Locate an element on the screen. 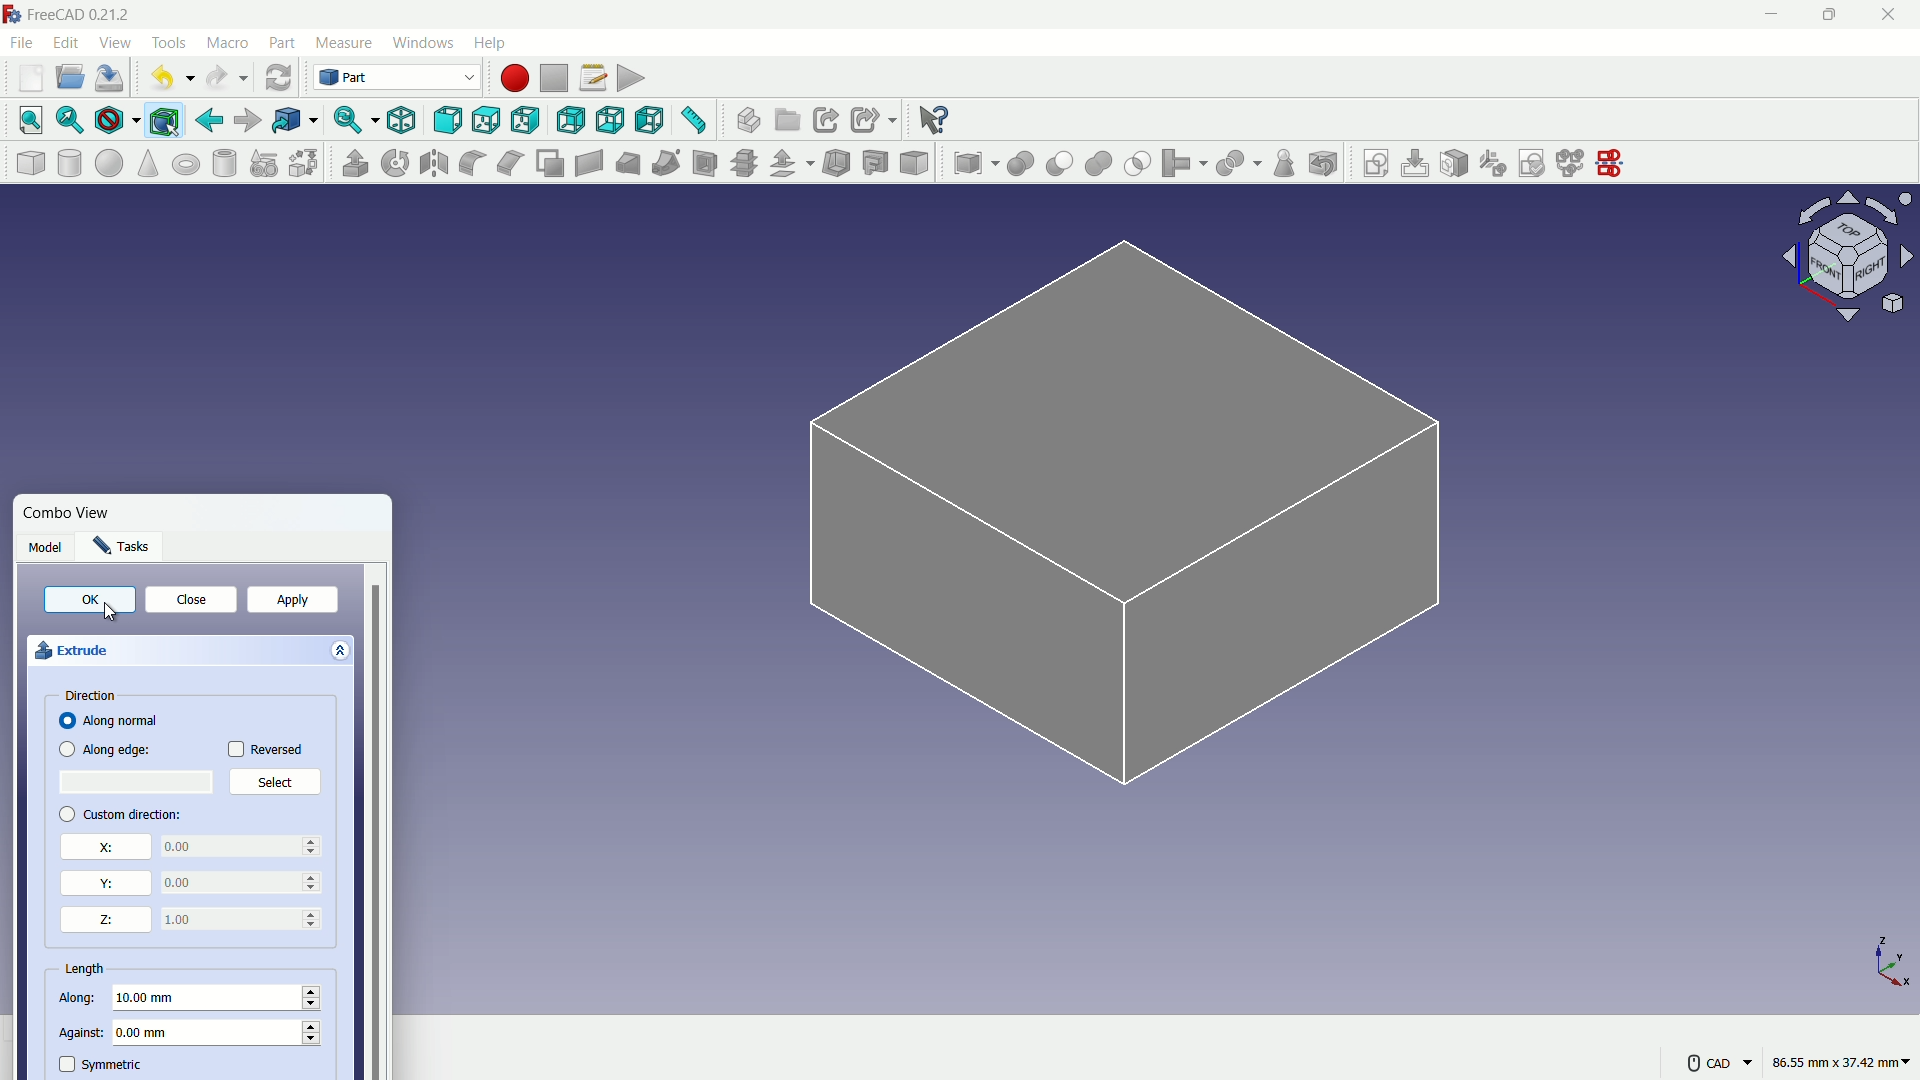 This screenshot has height=1080, width=1920. bounding box is located at coordinates (164, 122).